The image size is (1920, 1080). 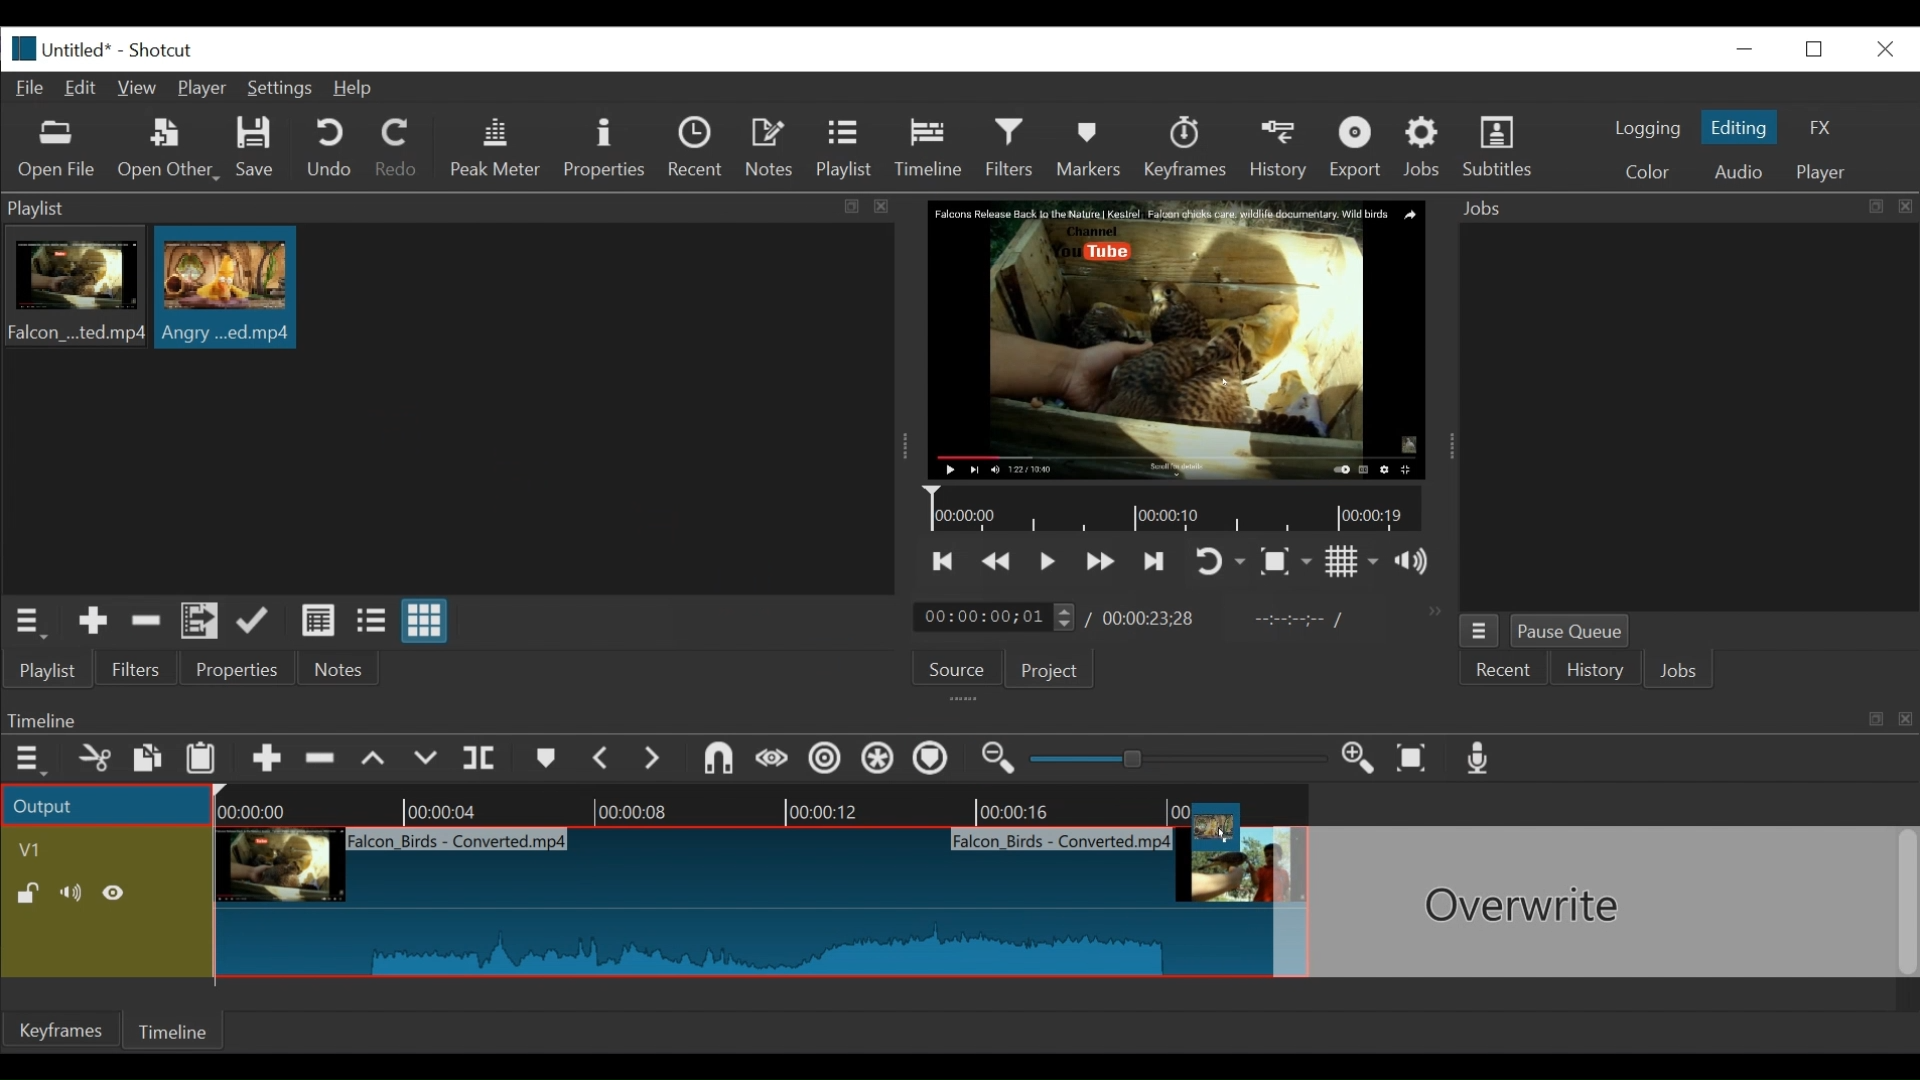 What do you see at coordinates (1673, 206) in the screenshot?
I see `Jobs menu` at bounding box center [1673, 206].